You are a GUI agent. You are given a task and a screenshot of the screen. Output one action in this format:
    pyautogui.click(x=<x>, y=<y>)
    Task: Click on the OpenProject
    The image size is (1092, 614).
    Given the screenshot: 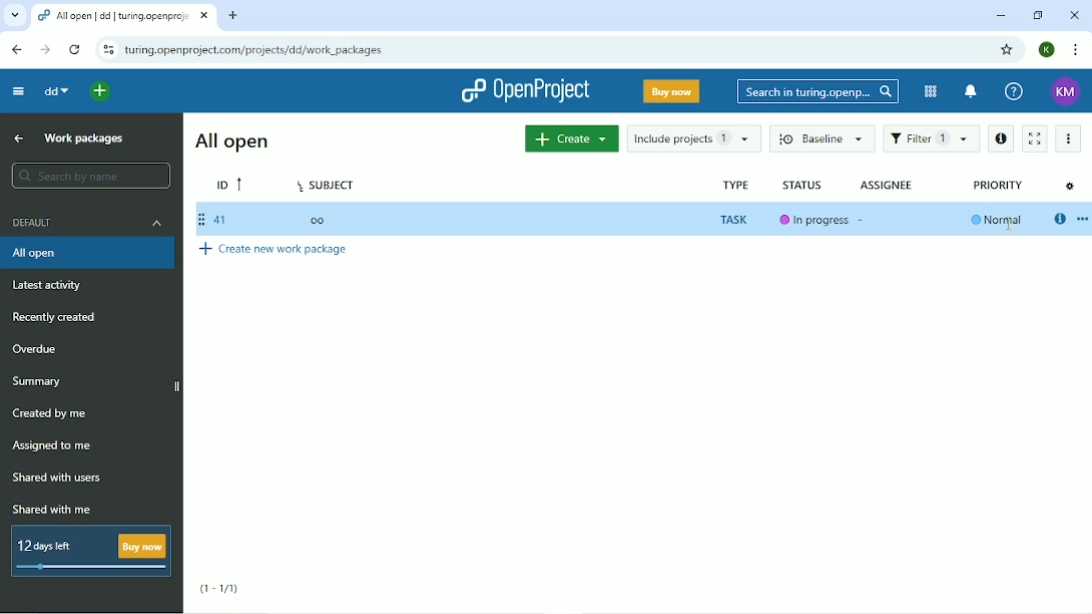 What is the action you would take?
    pyautogui.click(x=525, y=90)
    